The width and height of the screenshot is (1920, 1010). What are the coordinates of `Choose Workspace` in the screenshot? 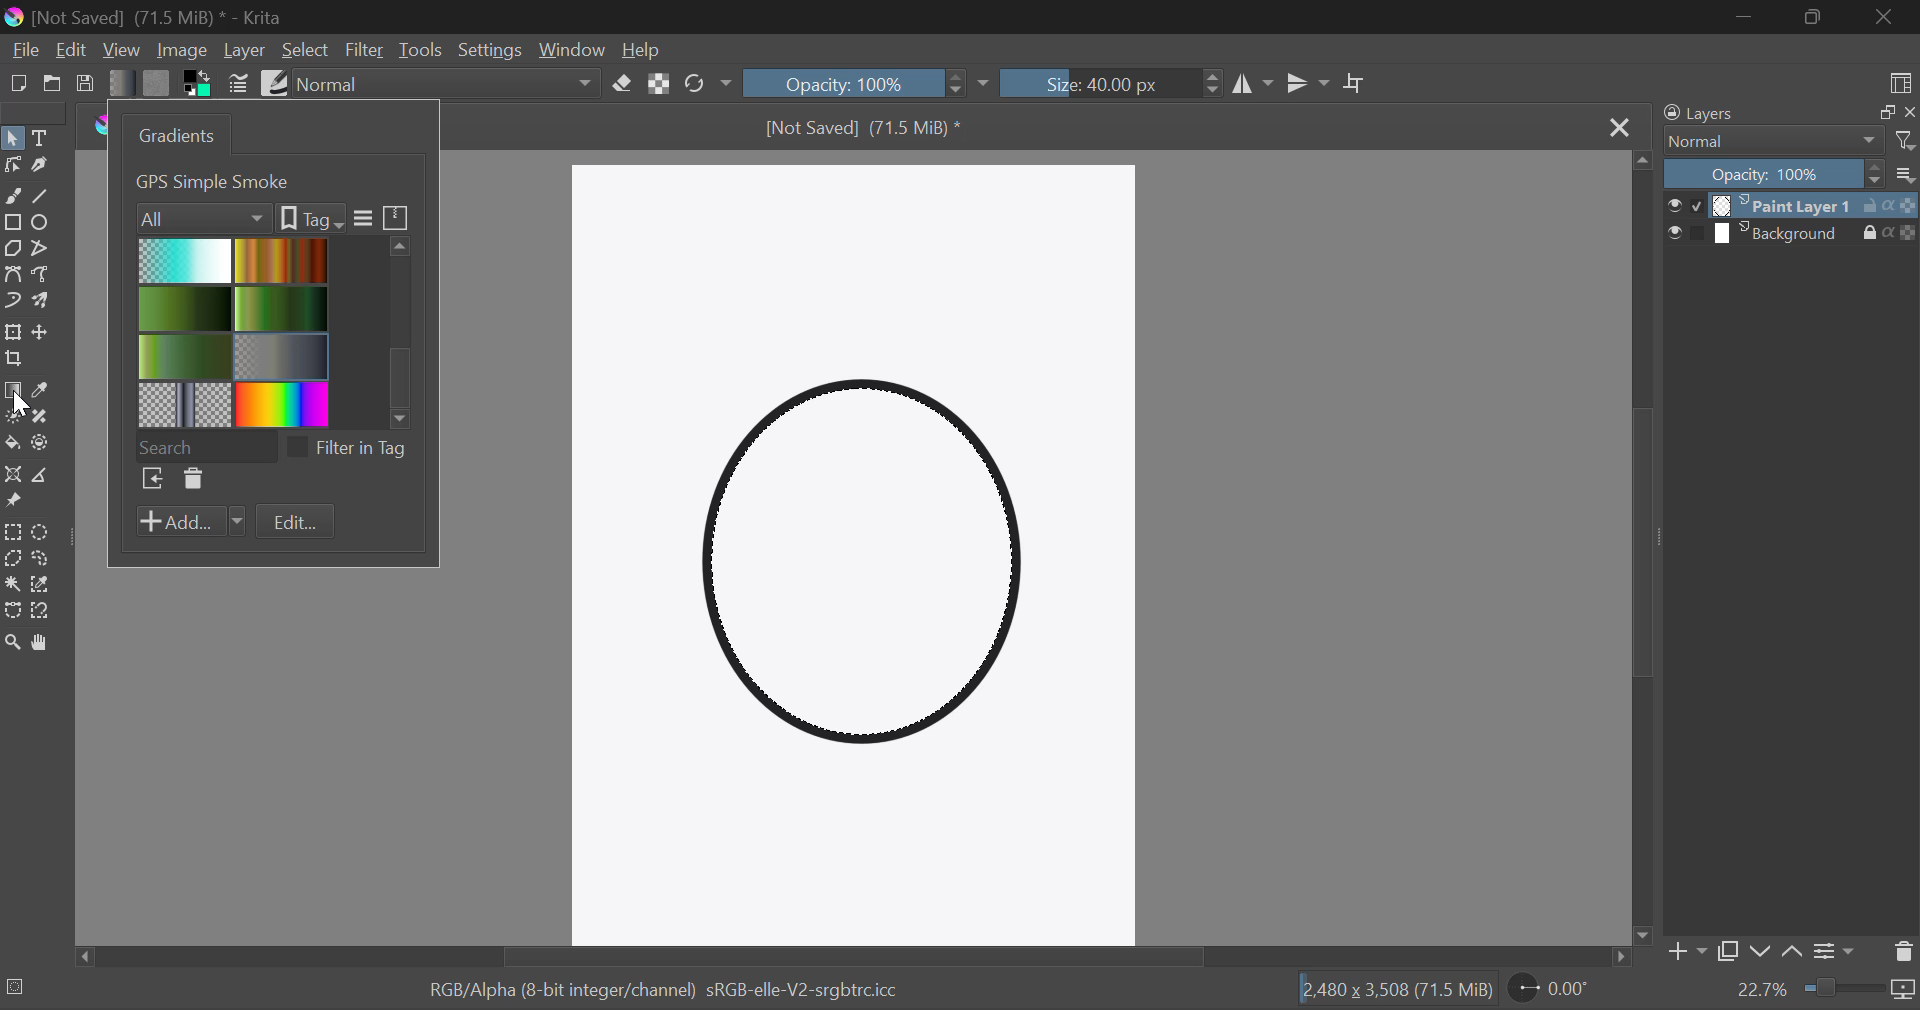 It's located at (1900, 82).